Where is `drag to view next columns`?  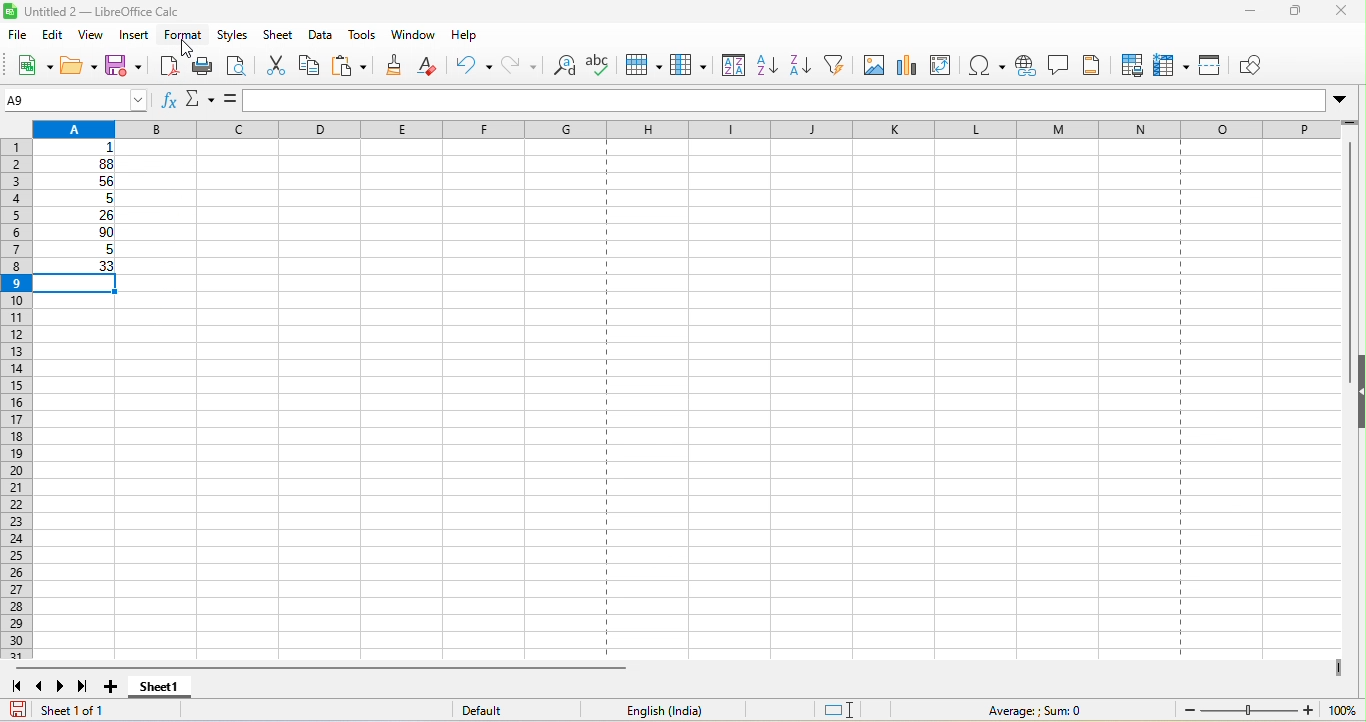 drag to view next columns is located at coordinates (1339, 668).